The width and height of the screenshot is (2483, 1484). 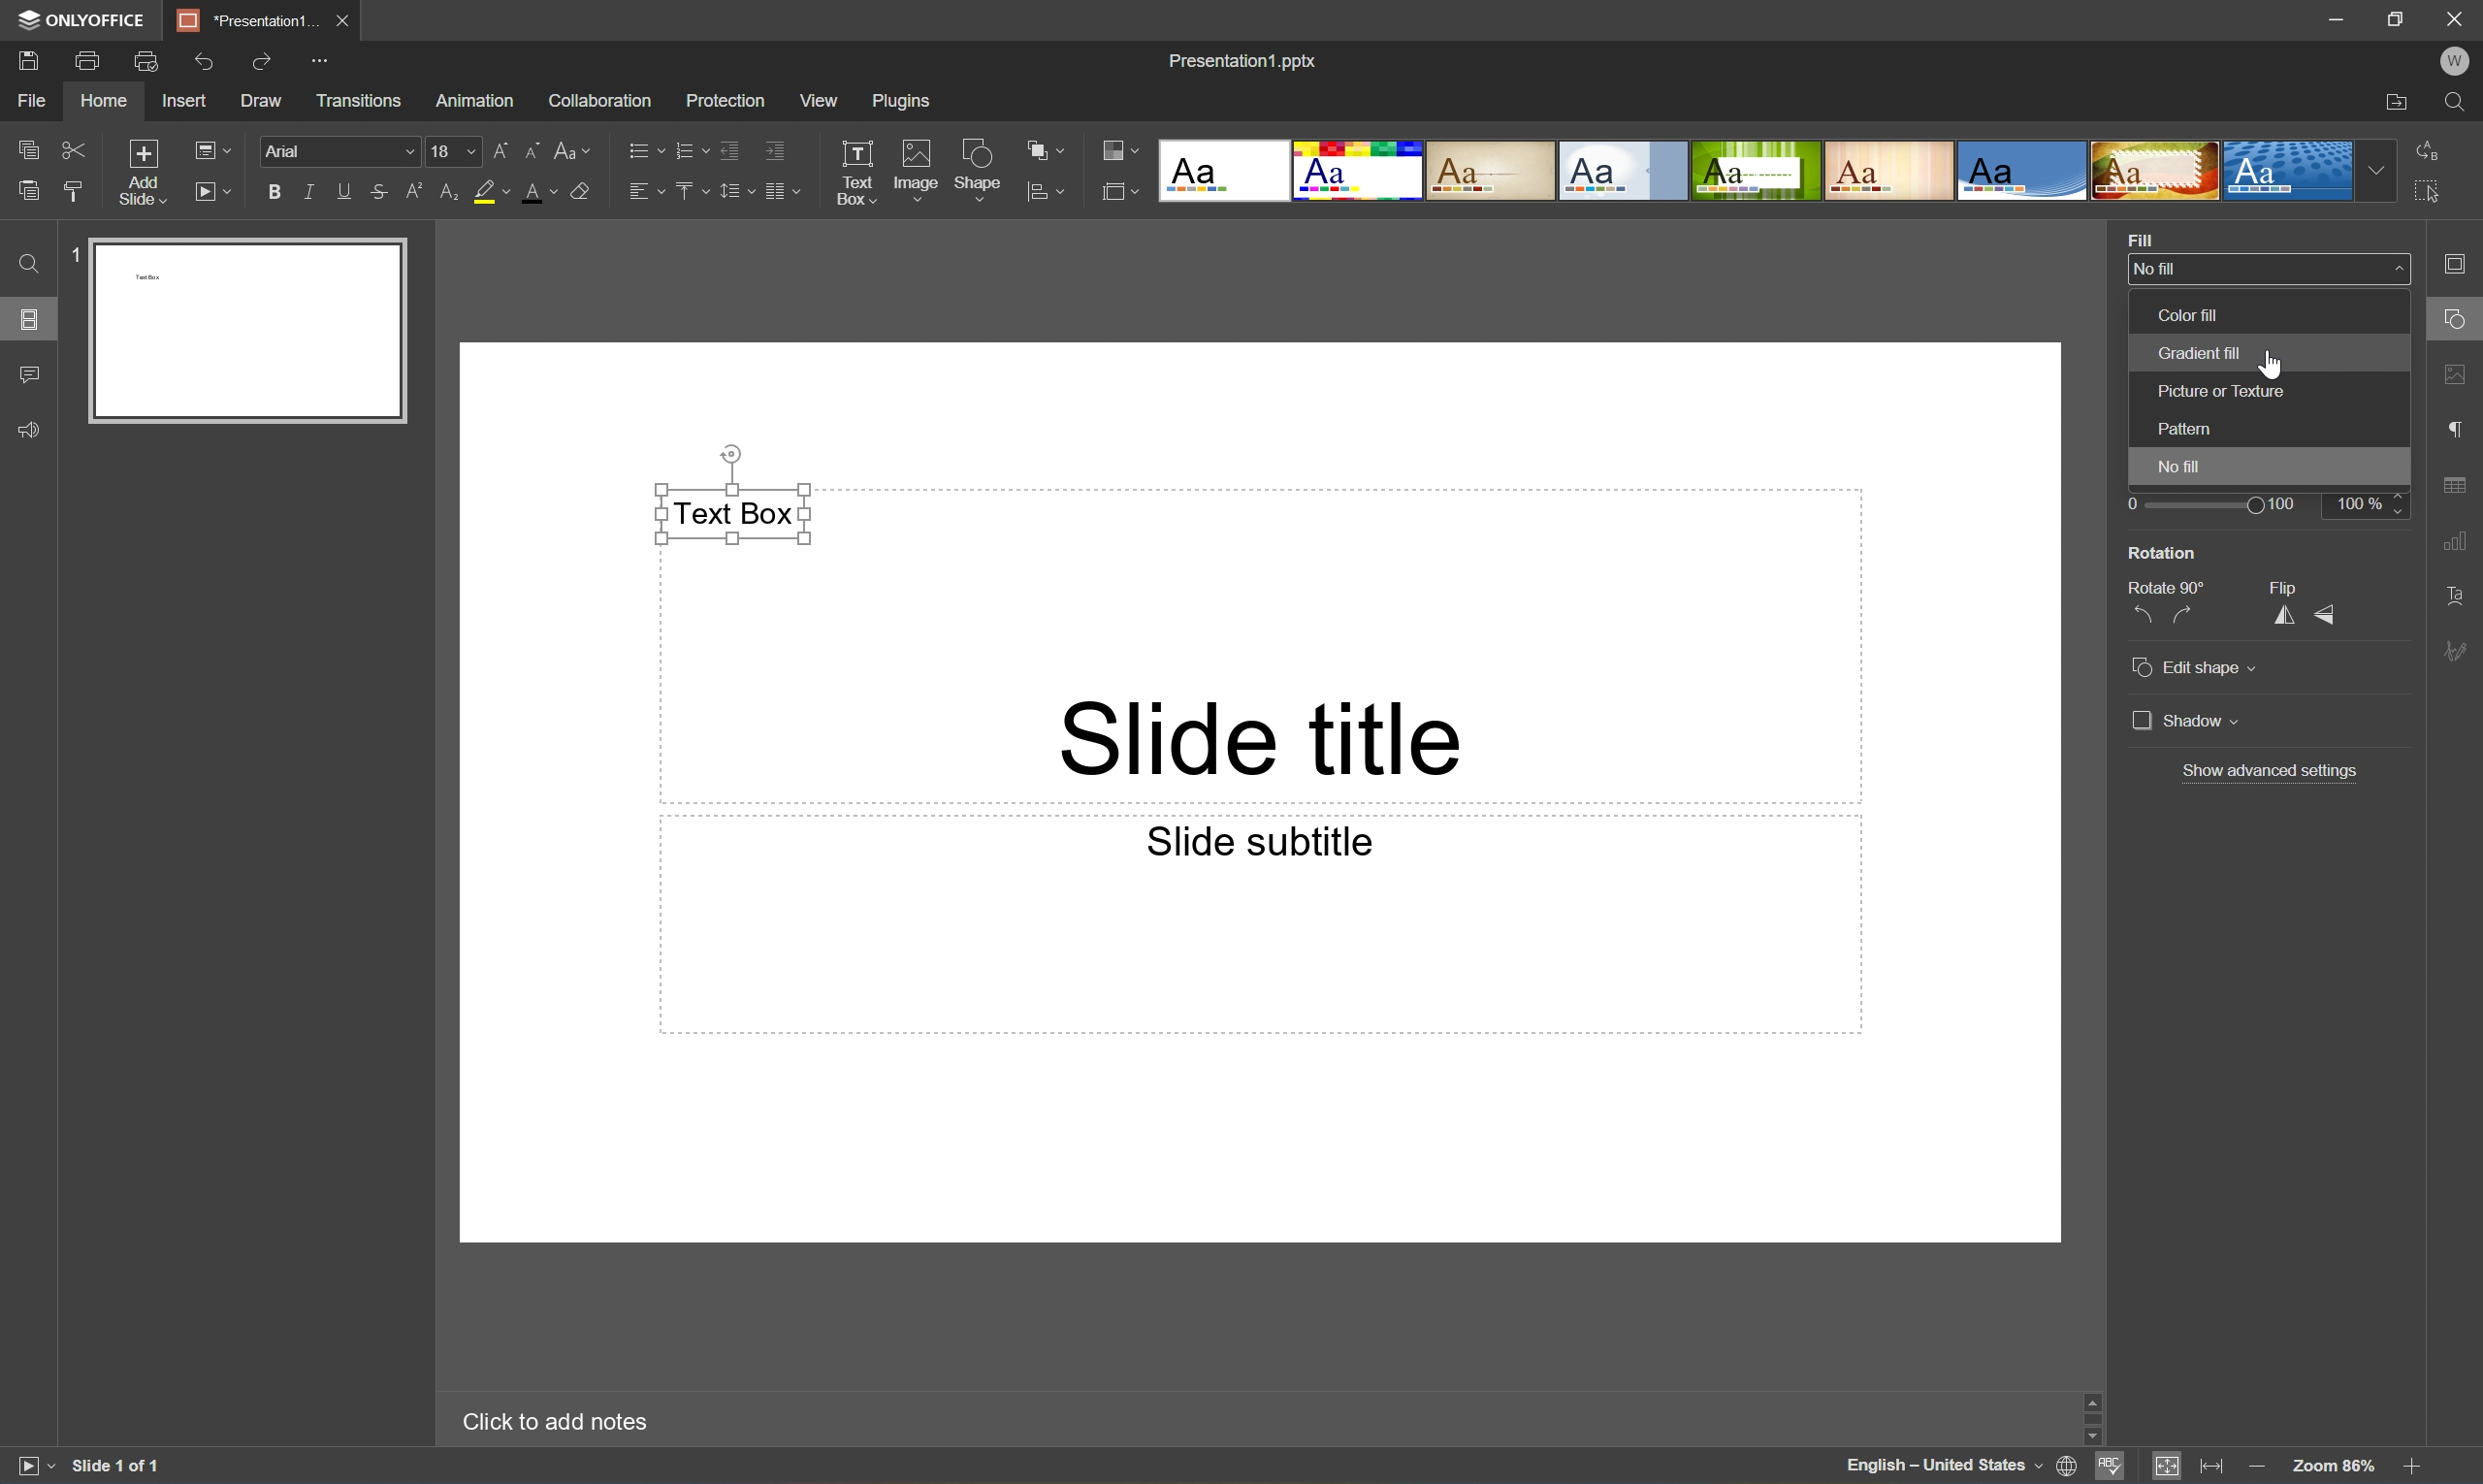 What do you see at coordinates (2188, 426) in the screenshot?
I see `Pattern` at bounding box center [2188, 426].